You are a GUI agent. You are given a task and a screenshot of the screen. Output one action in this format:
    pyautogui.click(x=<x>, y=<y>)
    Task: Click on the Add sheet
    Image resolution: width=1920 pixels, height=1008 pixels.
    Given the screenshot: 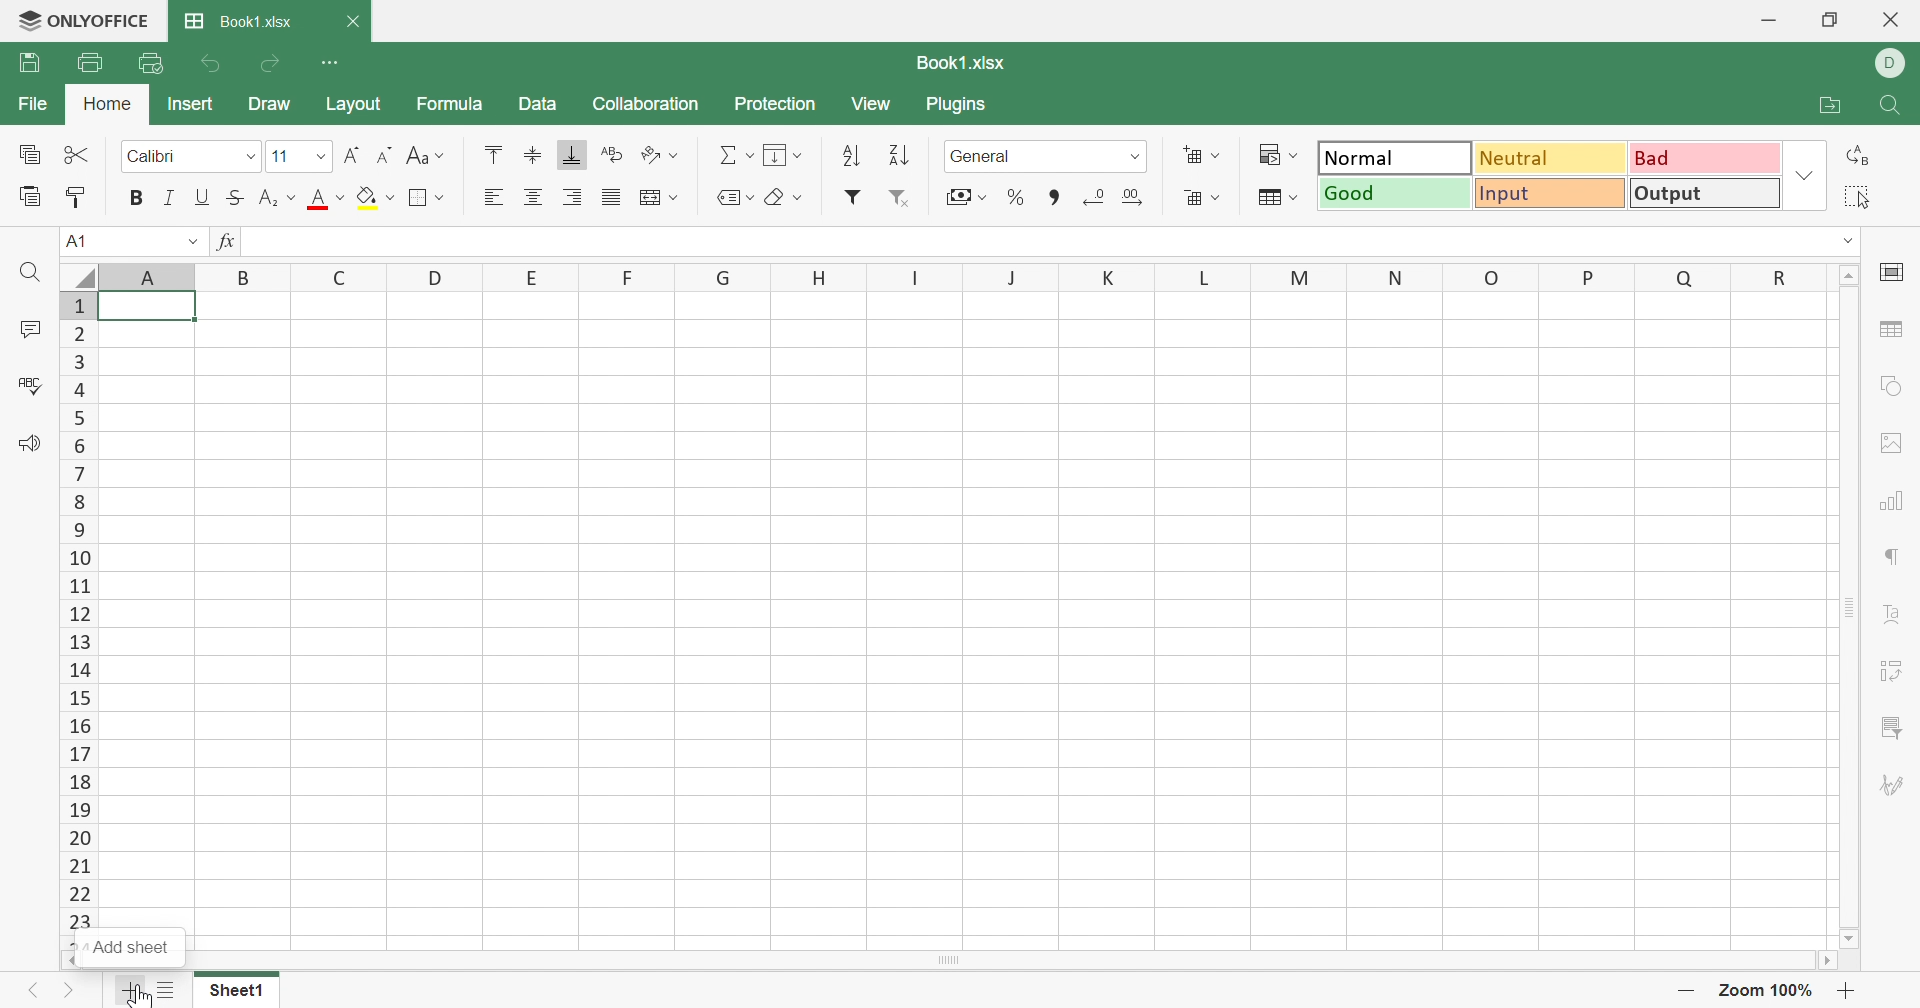 What is the action you would take?
    pyautogui.click(x=129, y=988)
    